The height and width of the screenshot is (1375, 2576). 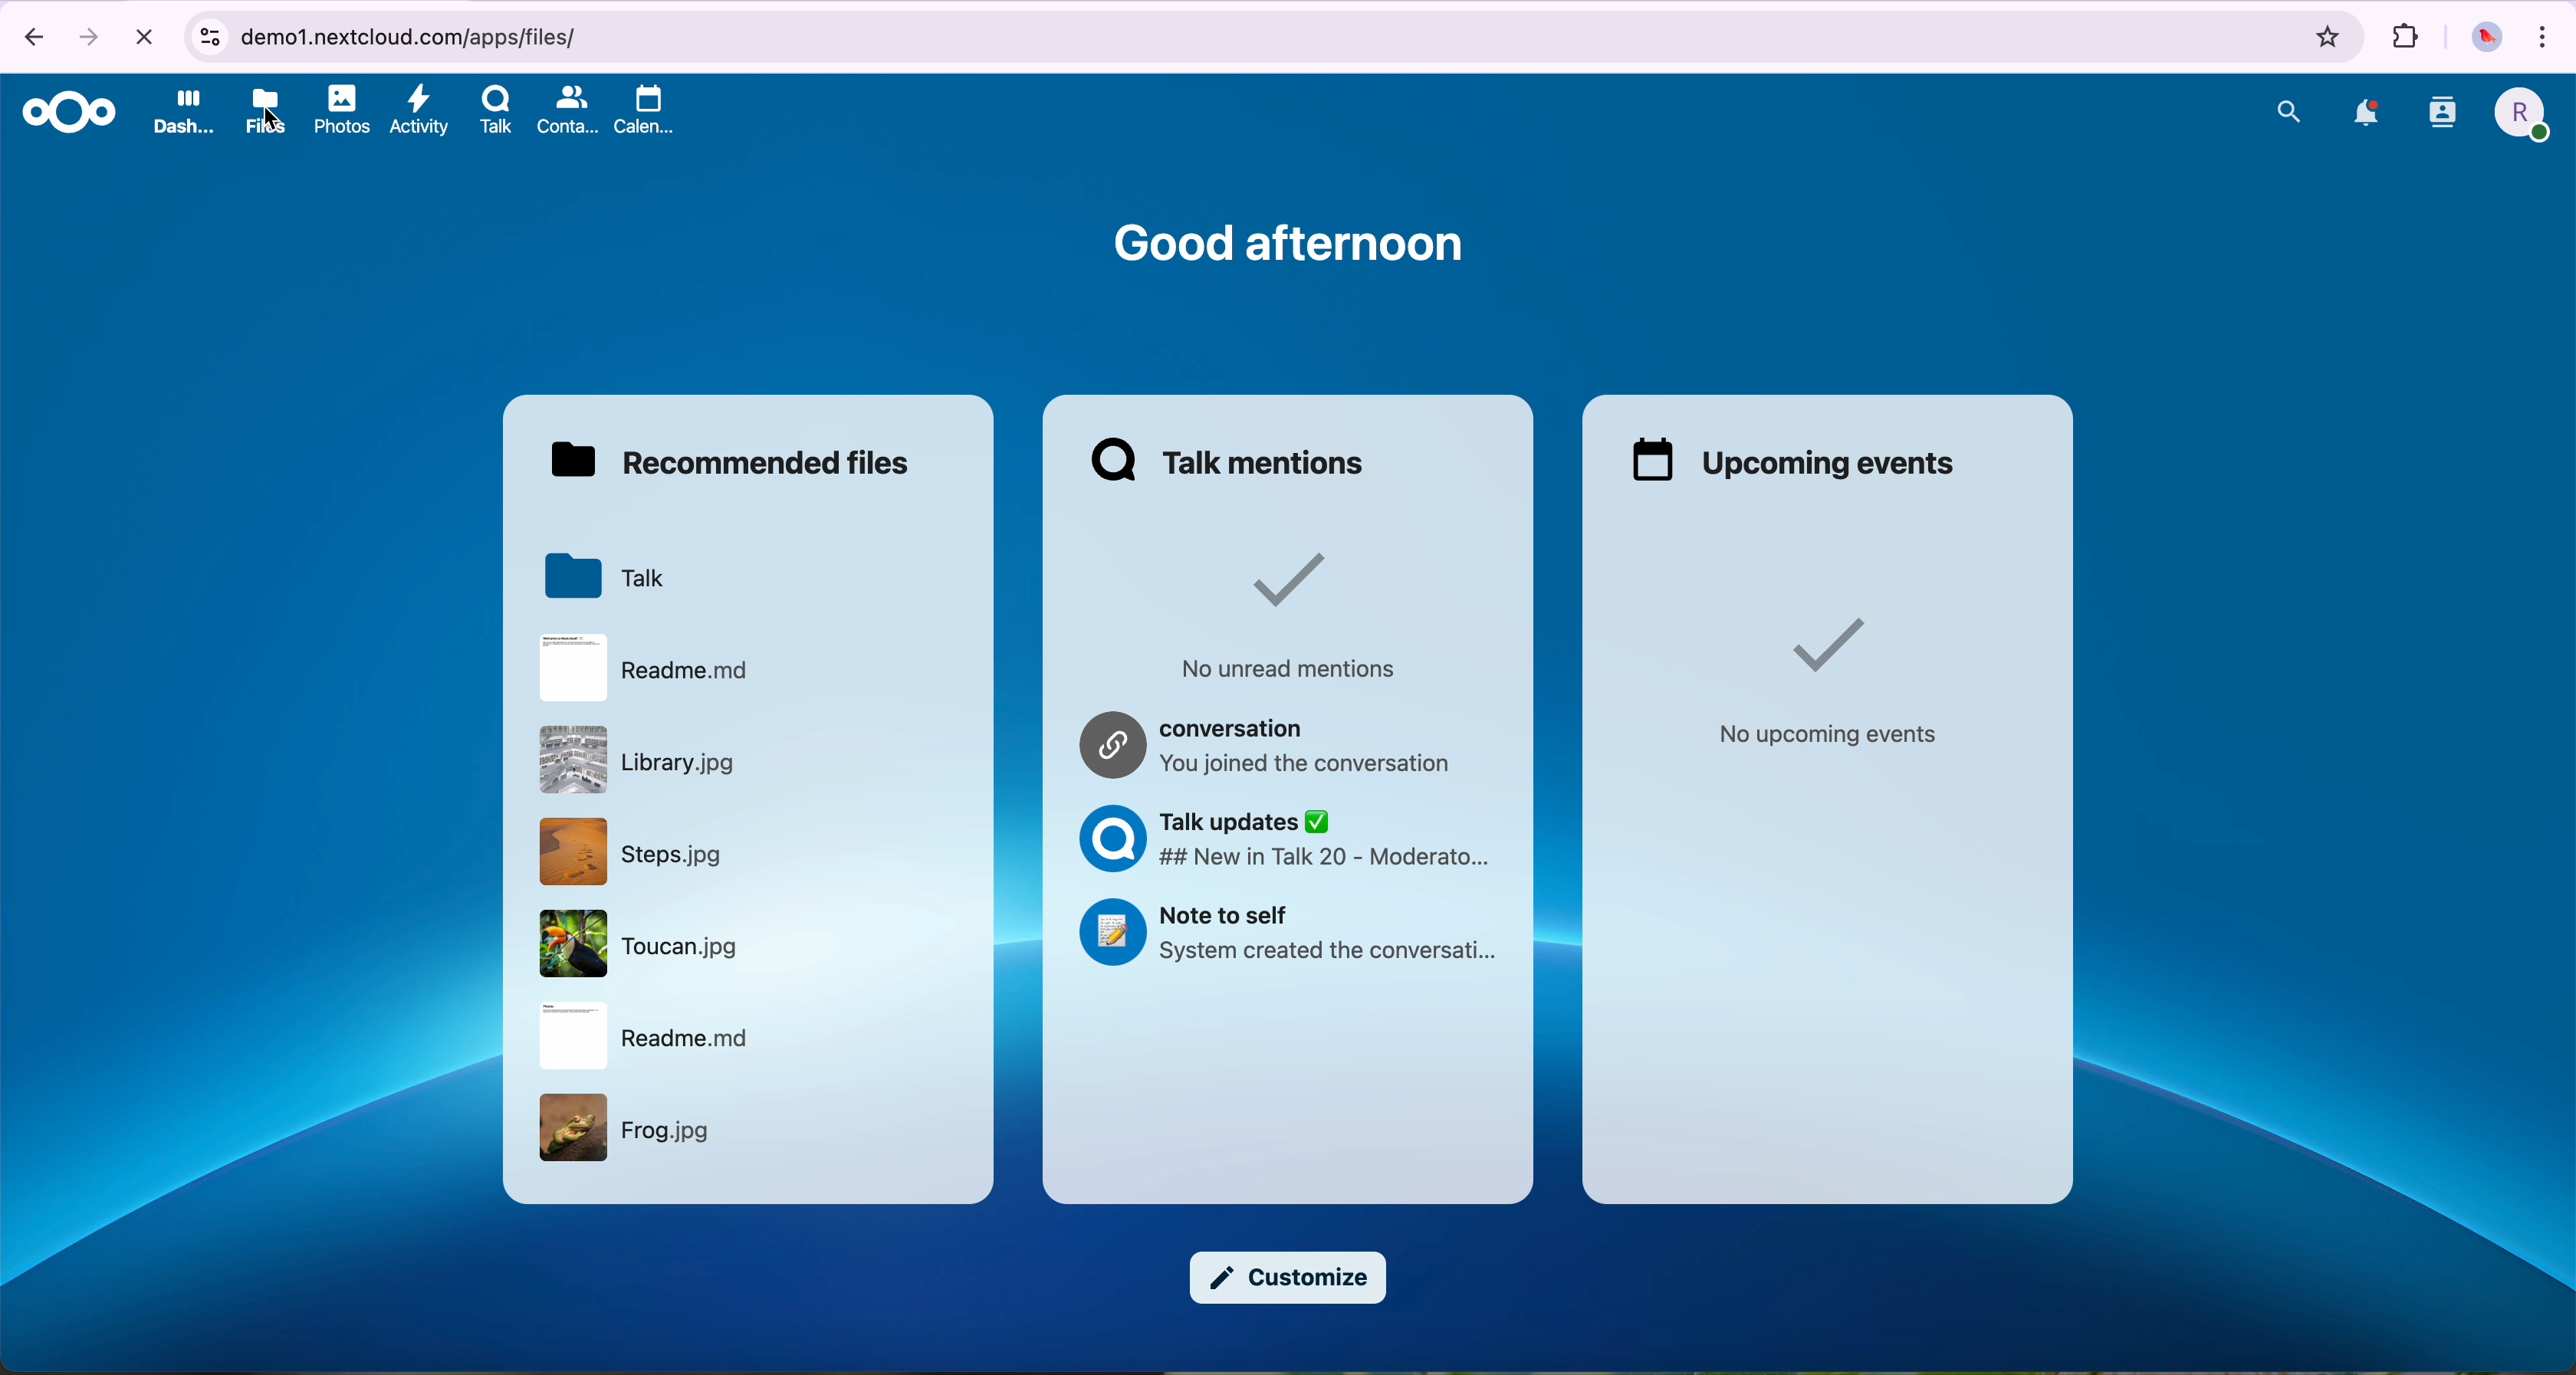 I want to click on library.jpg, so click(x=644, y=763).